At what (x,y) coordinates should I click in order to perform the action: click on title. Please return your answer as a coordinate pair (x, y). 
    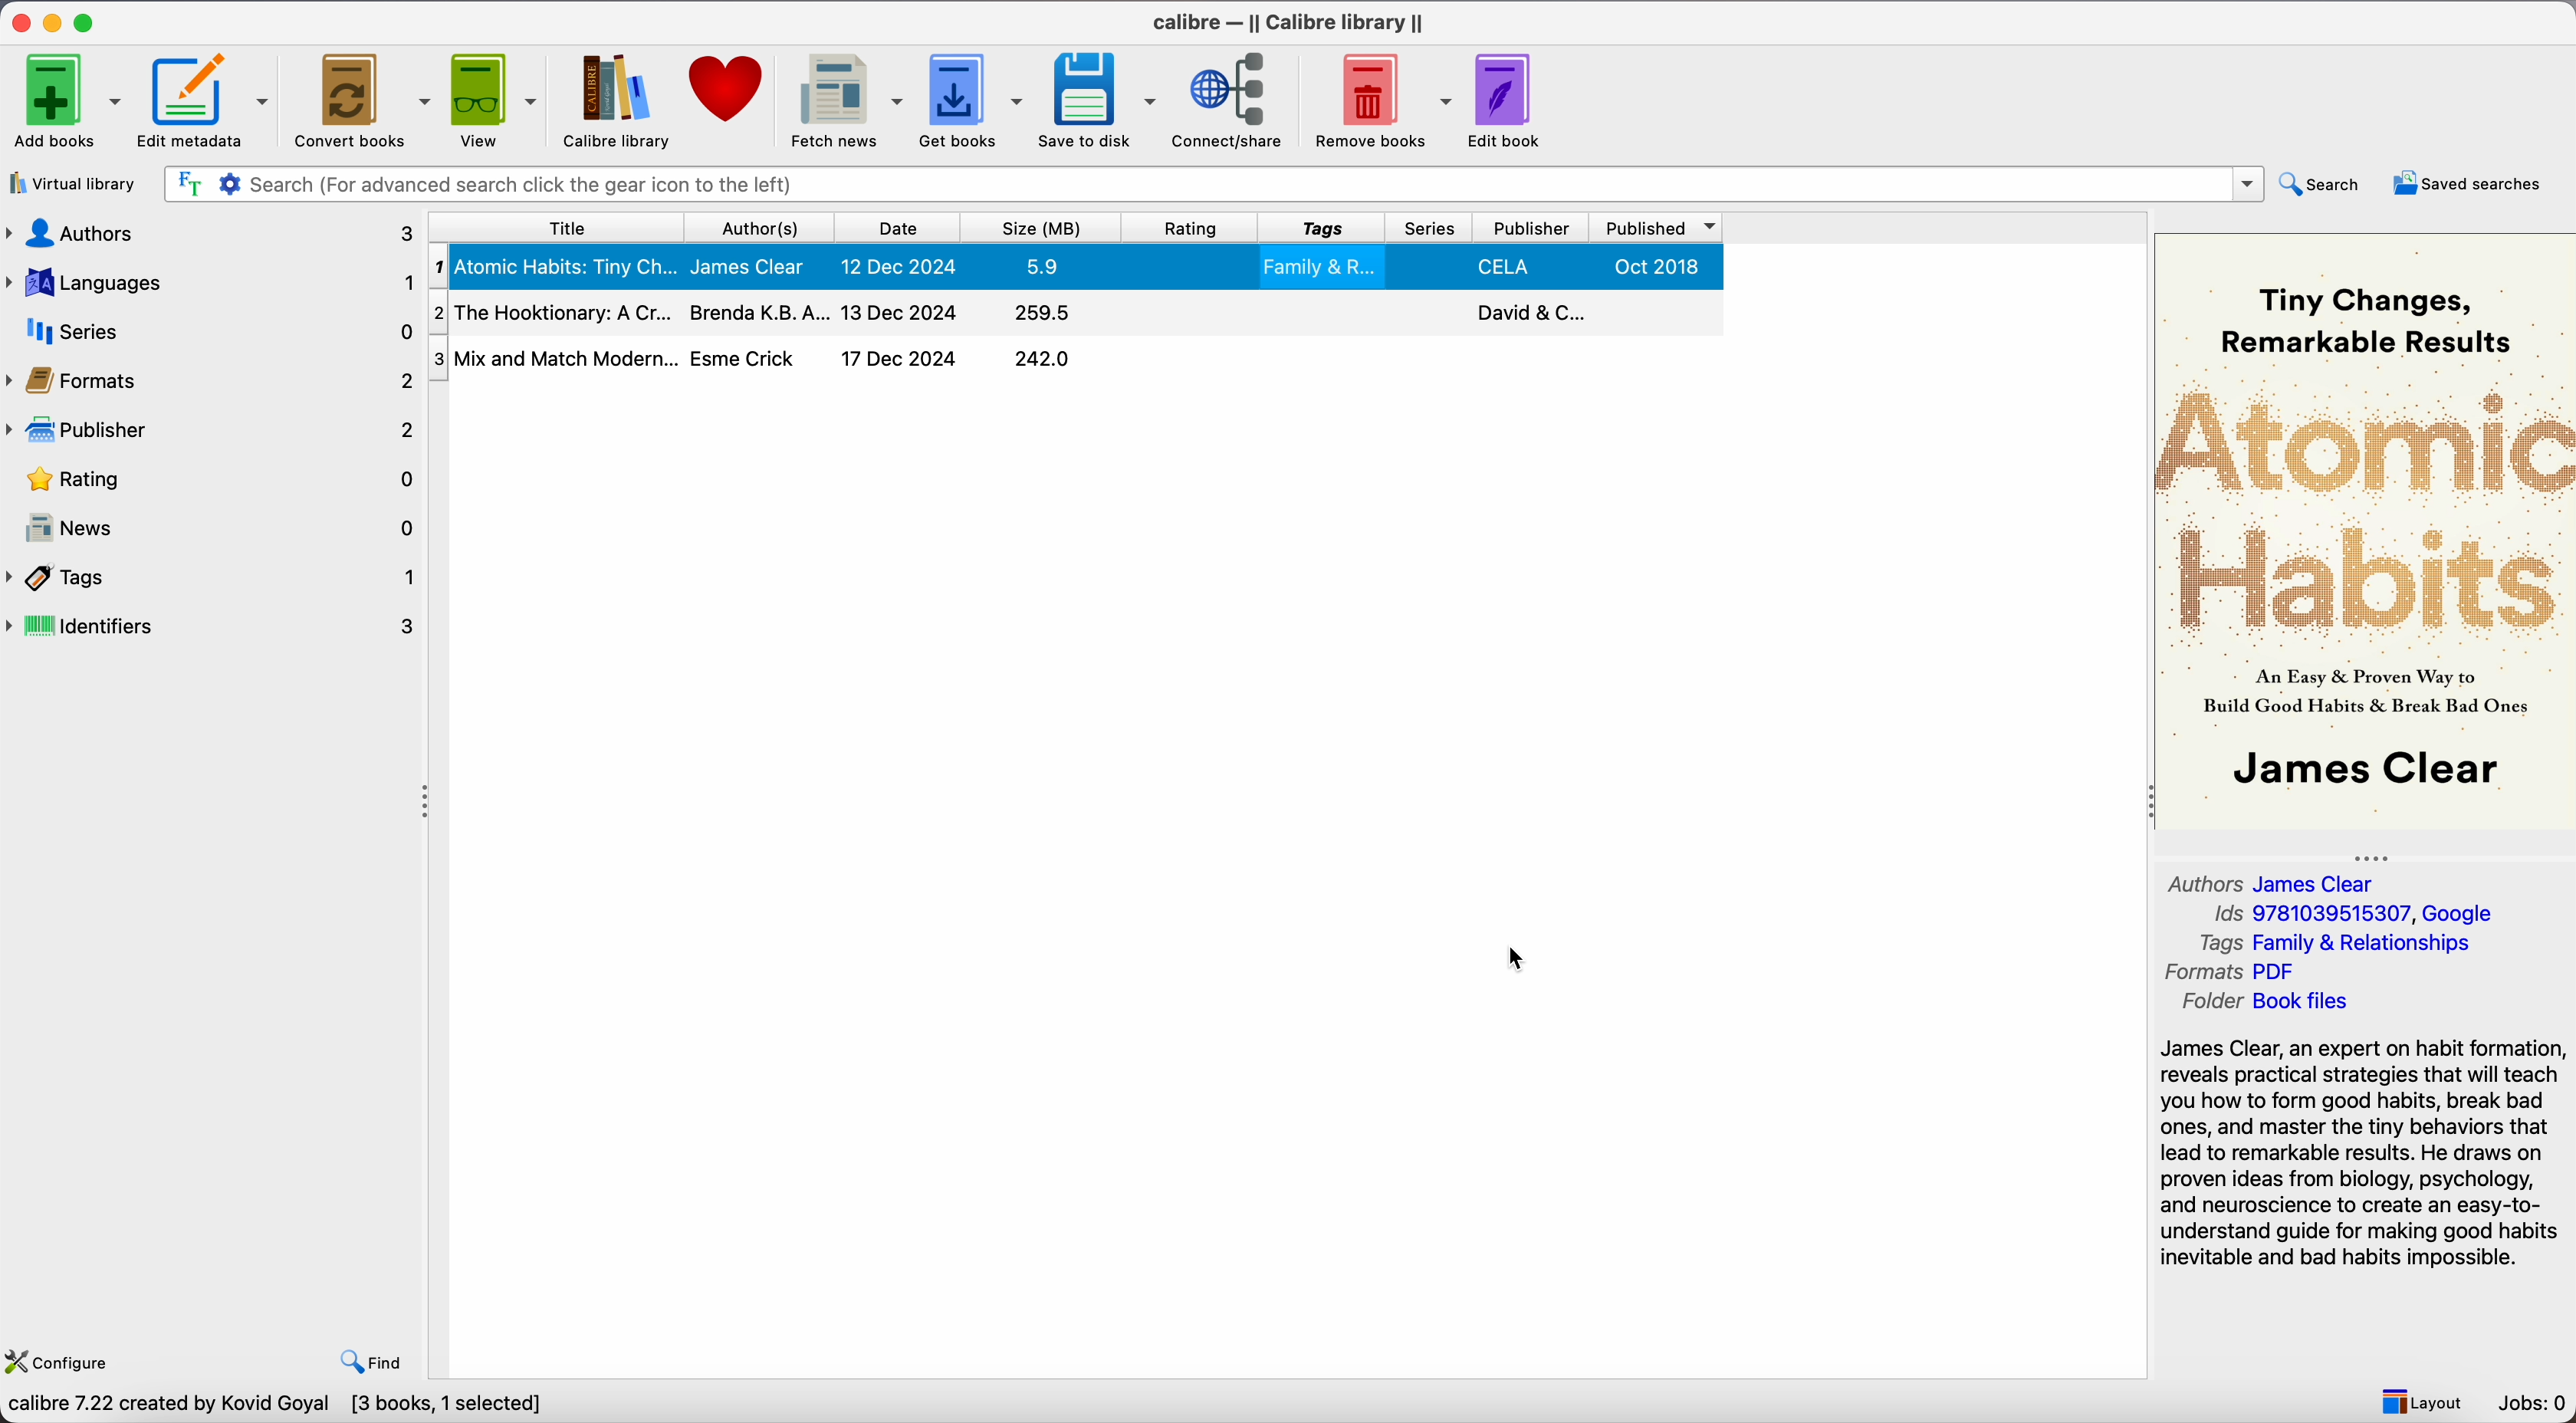
    Looking at the image, I should click on (552, 226).